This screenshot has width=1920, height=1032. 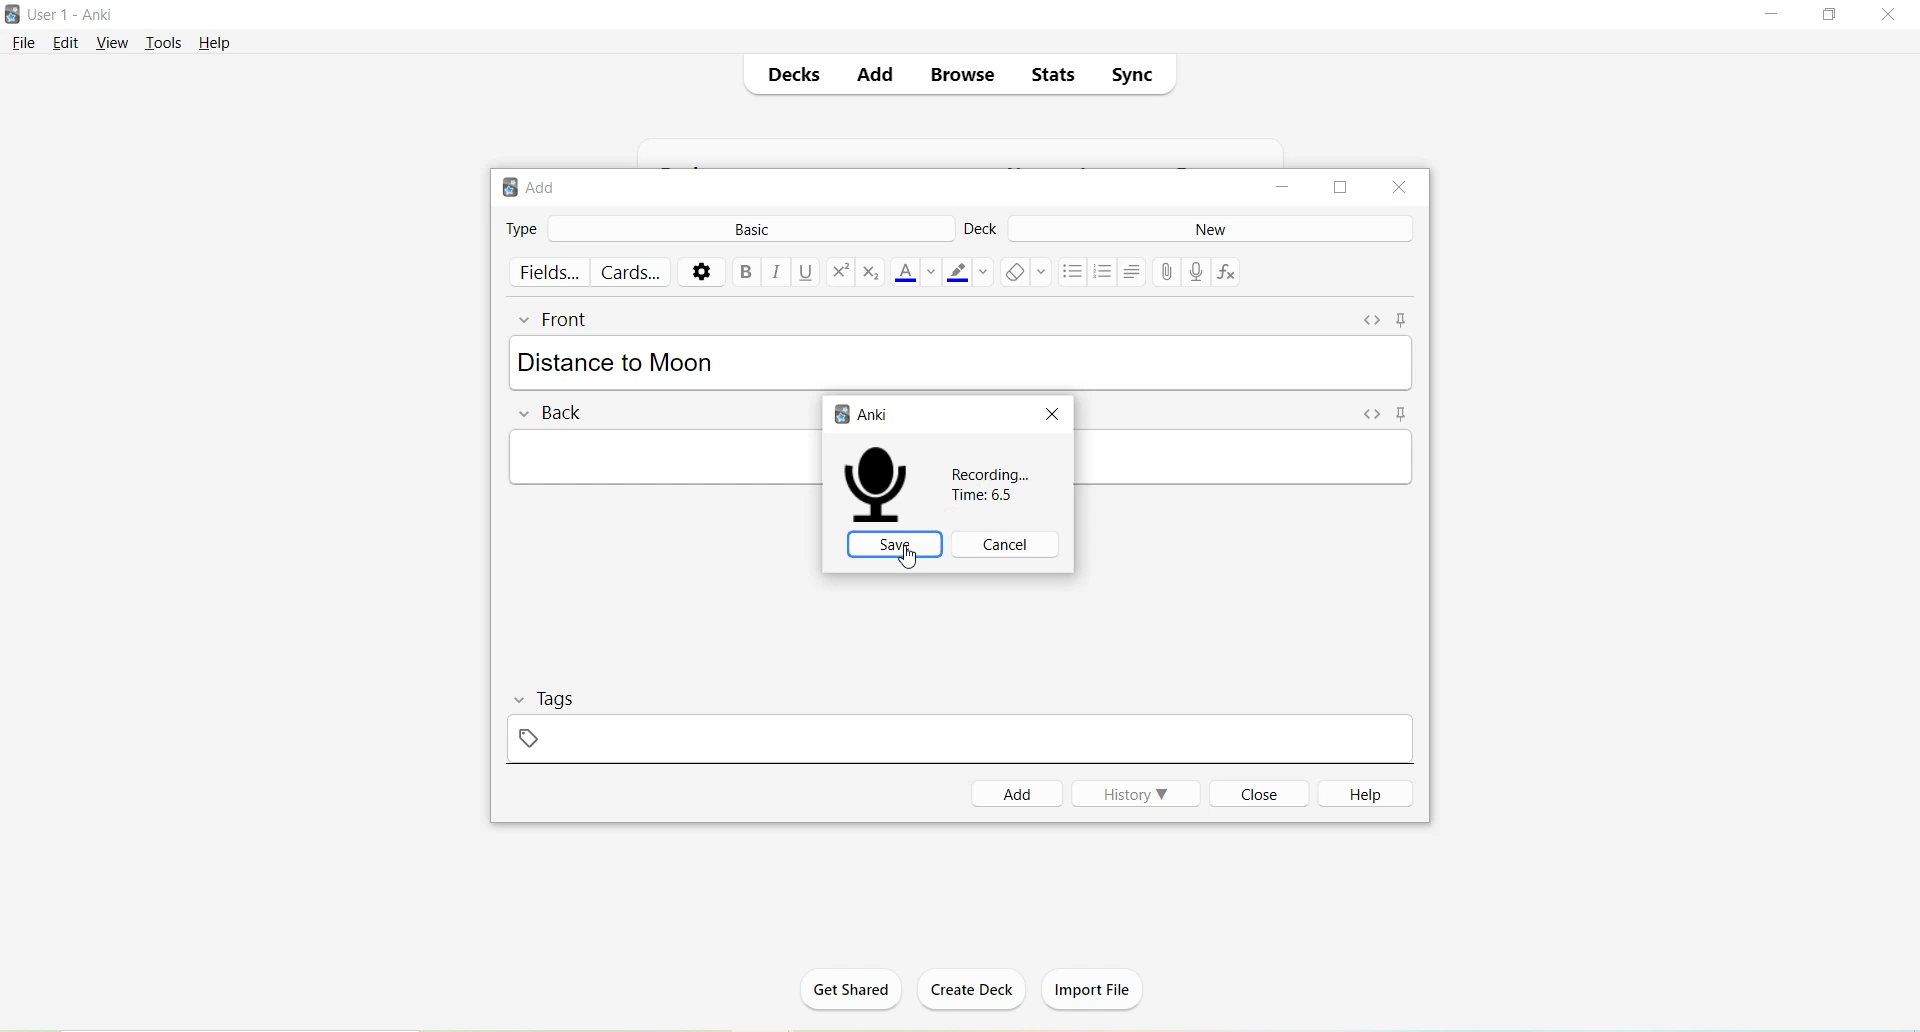 I want to click on Browse, so click(x=954, y=76).